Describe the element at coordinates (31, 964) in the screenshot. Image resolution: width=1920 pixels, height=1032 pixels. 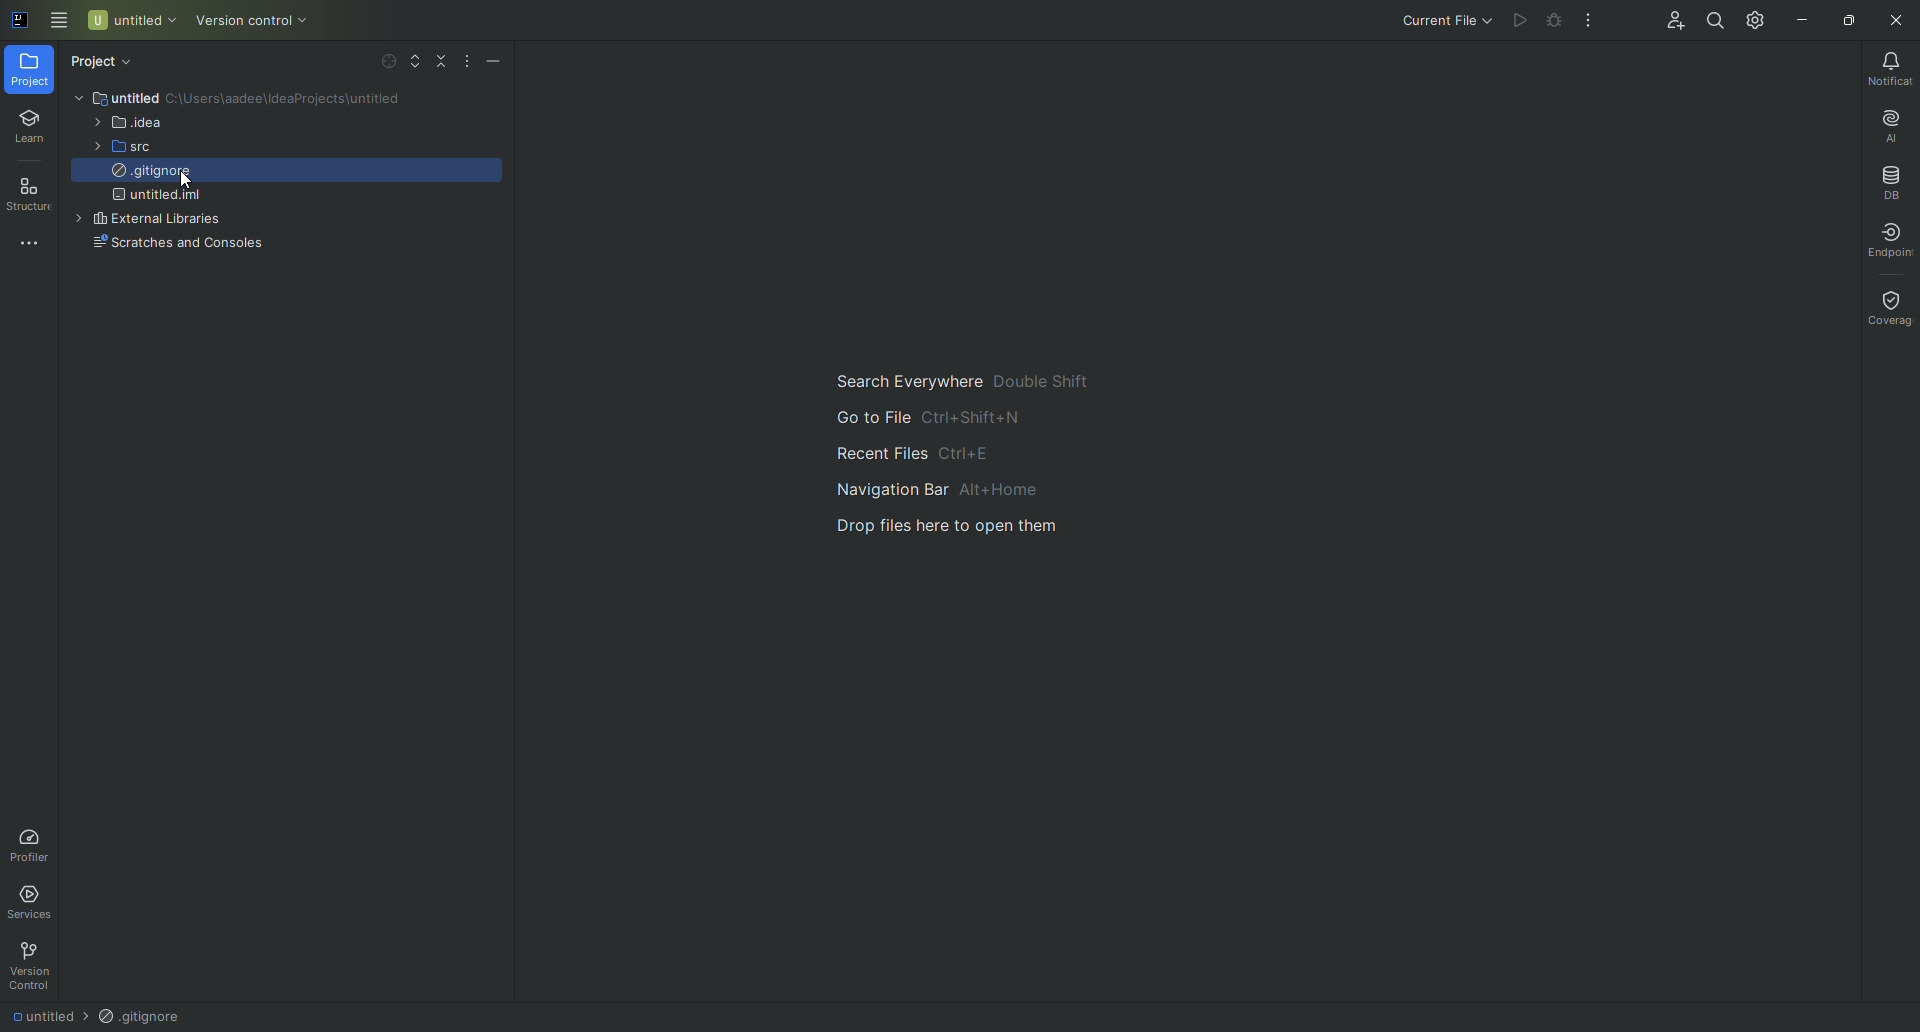
I see `Version Control` at that location.